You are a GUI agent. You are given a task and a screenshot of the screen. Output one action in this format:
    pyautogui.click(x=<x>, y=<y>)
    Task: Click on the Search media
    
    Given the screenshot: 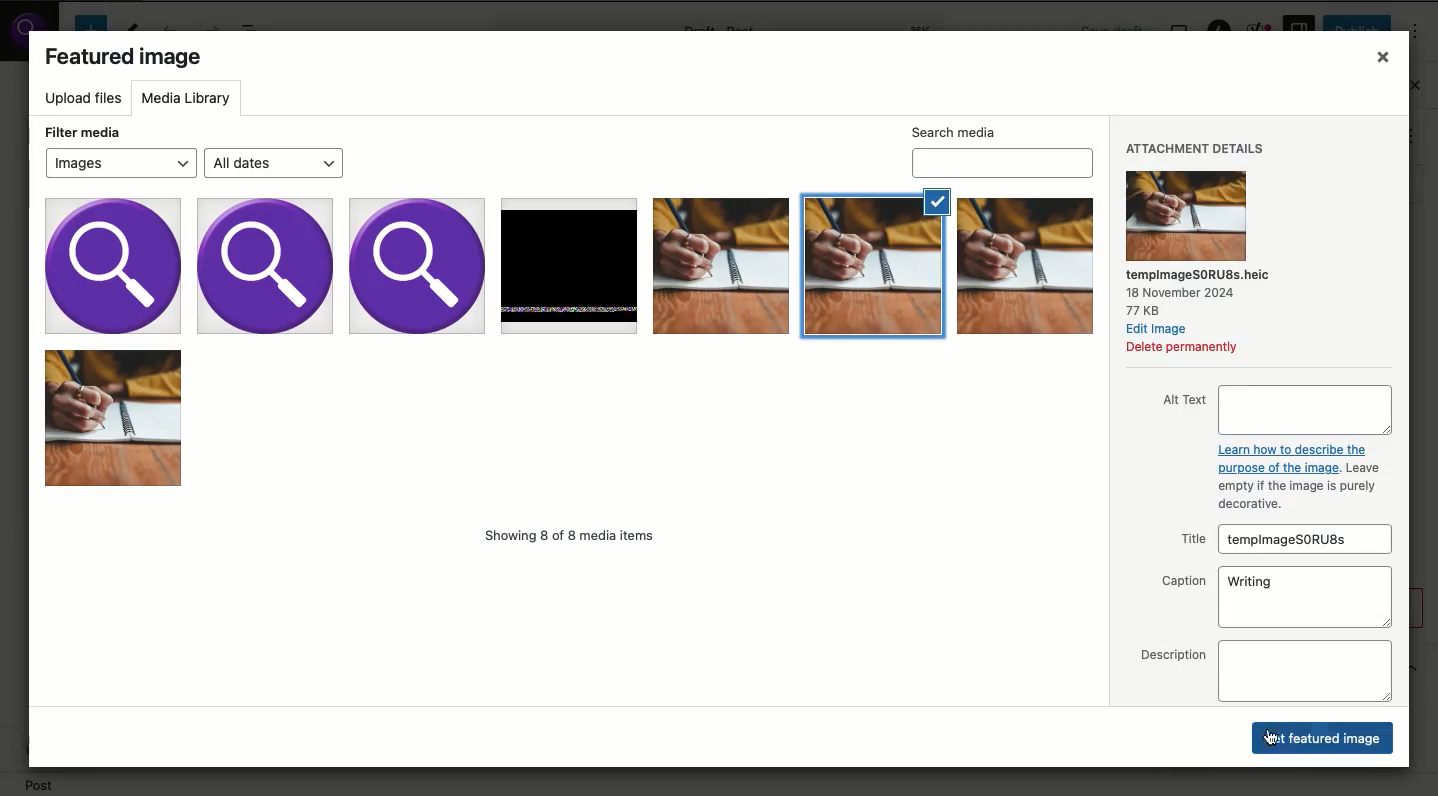 What is the action you would take?
    pyautogui.click(x=1005, y=163)
    